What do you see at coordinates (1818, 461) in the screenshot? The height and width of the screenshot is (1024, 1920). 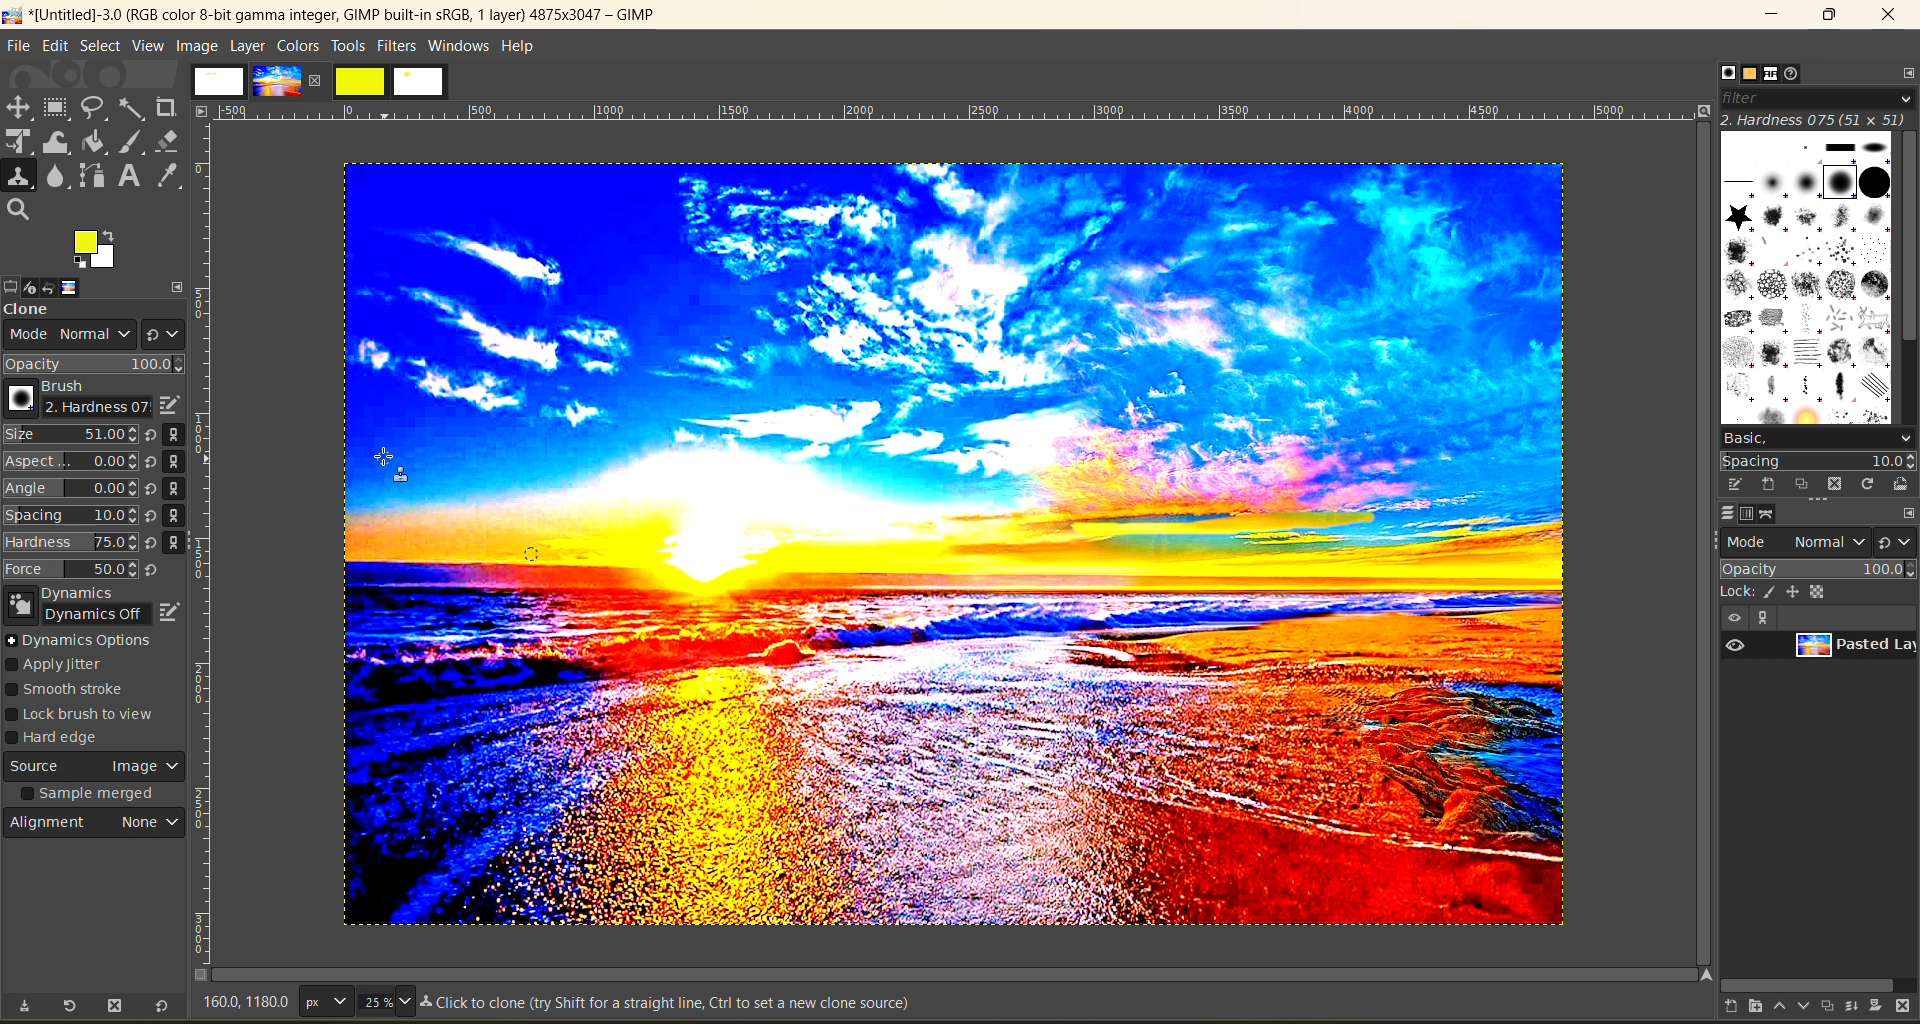 I see `spacing` at bounding box center [1818, 461].